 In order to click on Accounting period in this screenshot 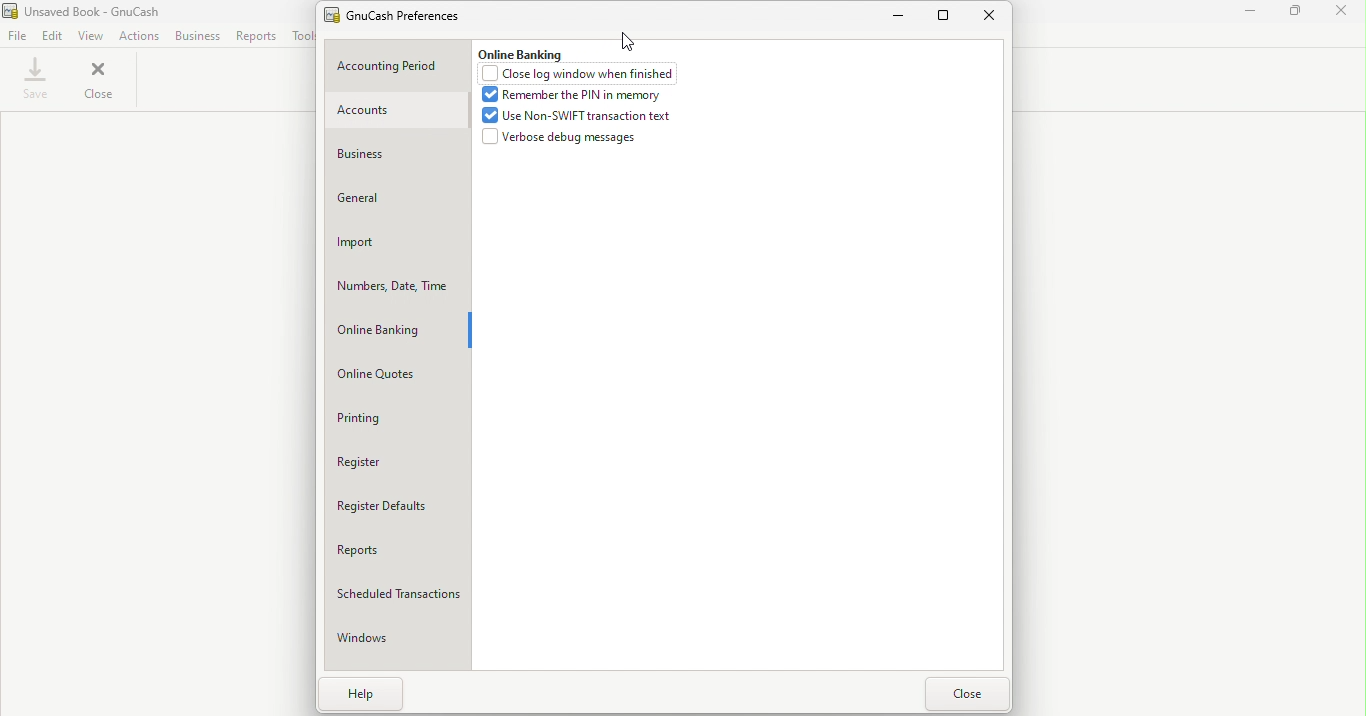, I will do `click(397, 67)`.